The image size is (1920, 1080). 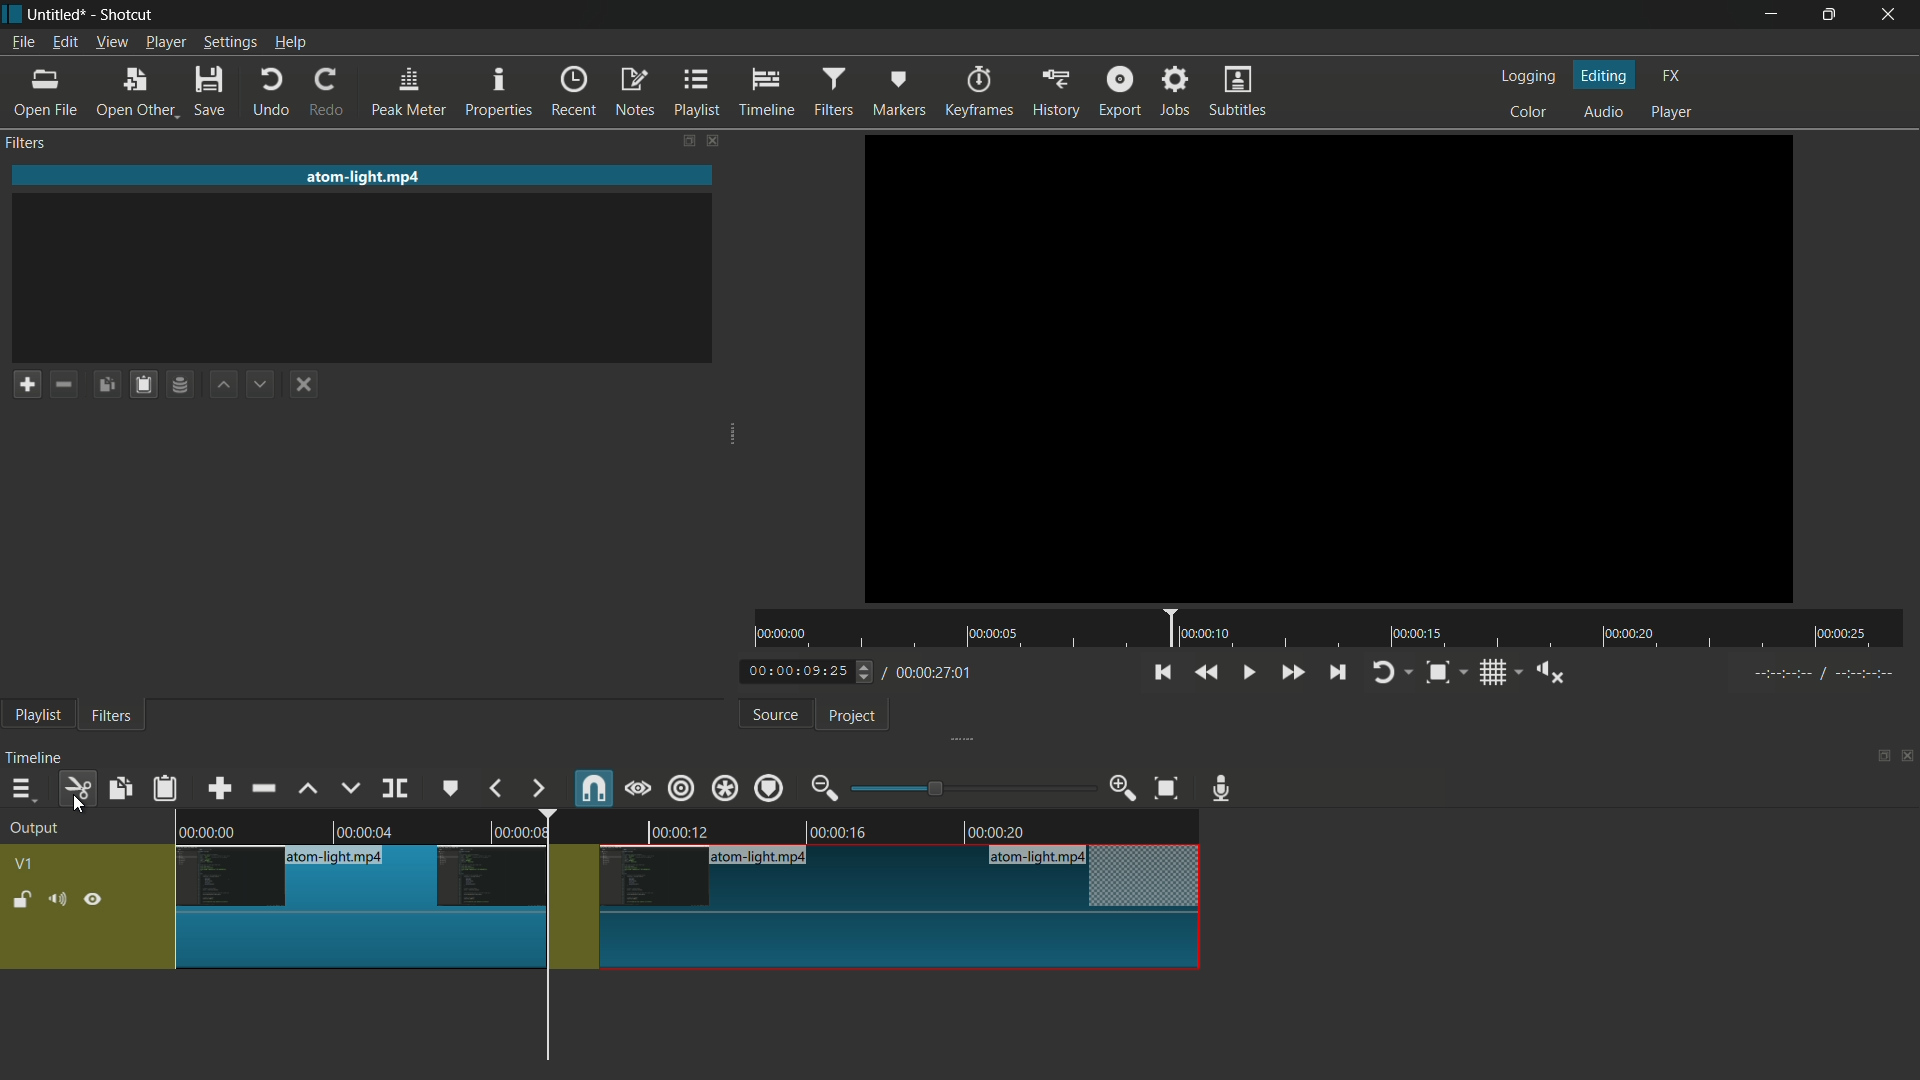 I want to click on maximize, so click(x=1833, y=15).